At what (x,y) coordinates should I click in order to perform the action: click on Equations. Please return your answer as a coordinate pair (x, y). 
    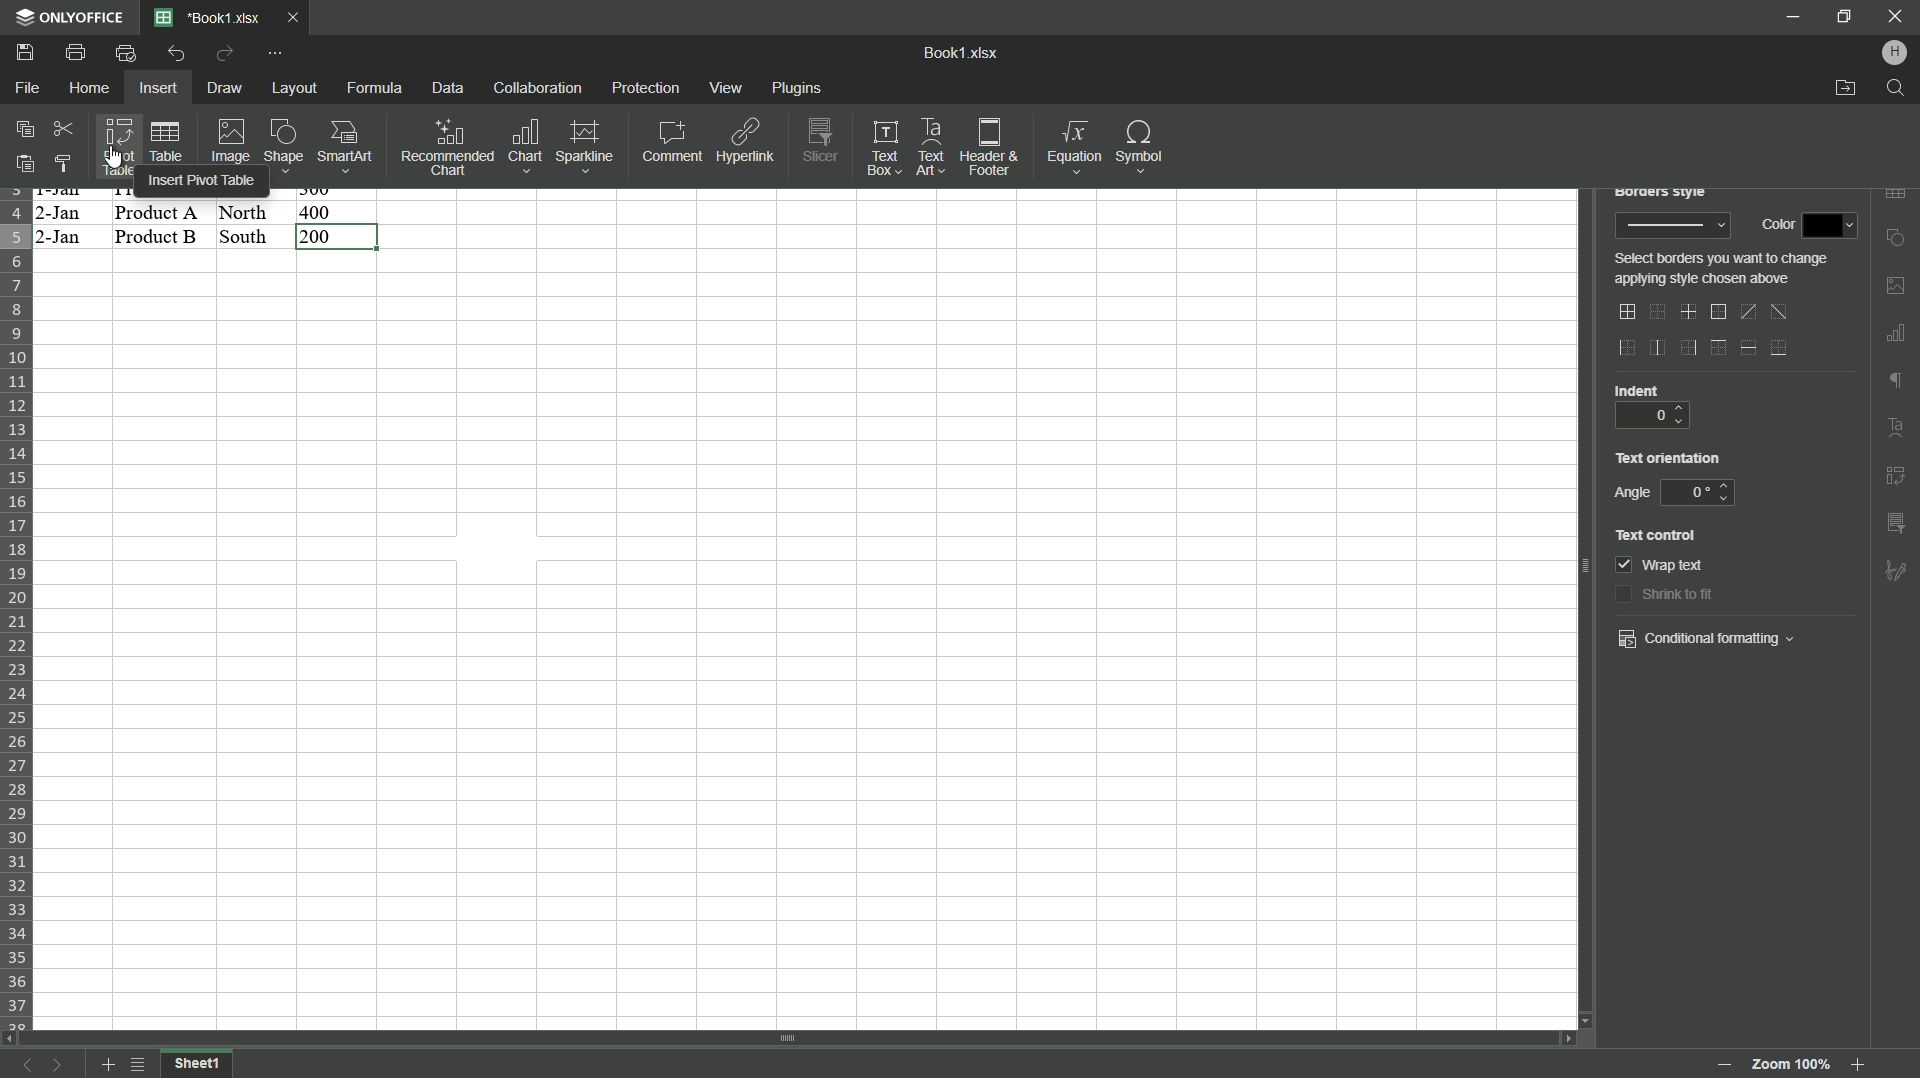
    Looking at the image, I should click on (1075, 148).